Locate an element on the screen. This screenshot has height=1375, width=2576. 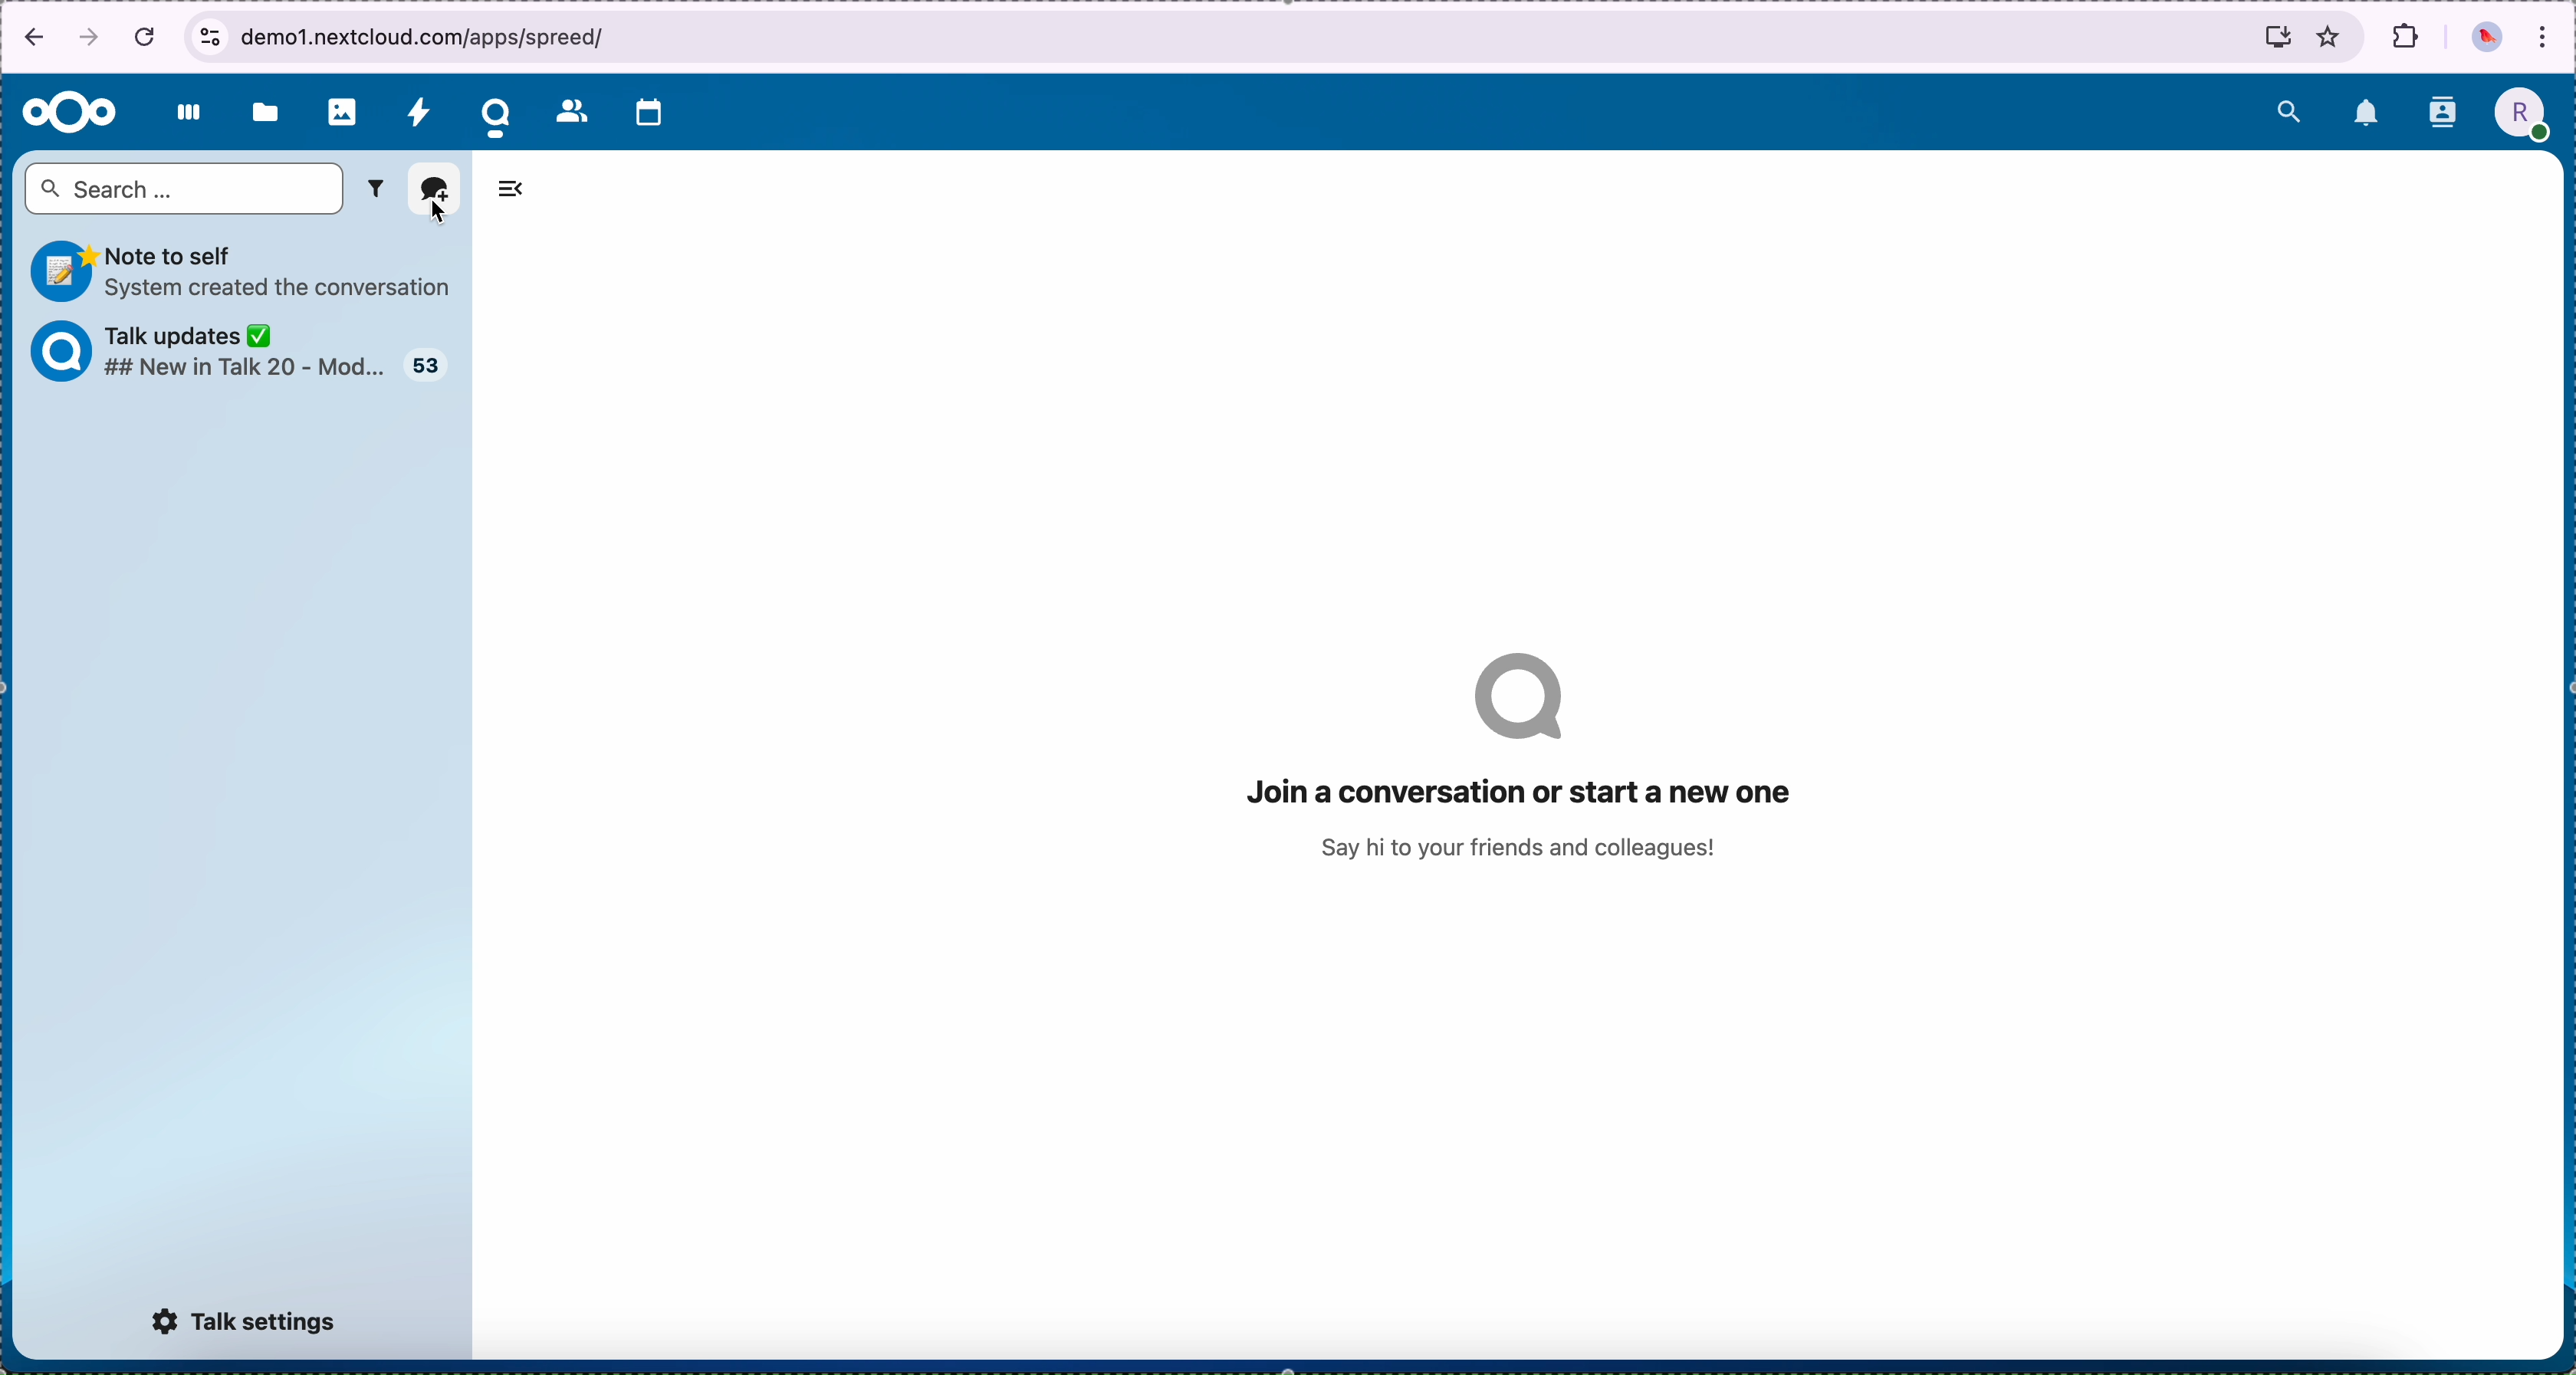
extensions is located at coordinates (2405, 30).